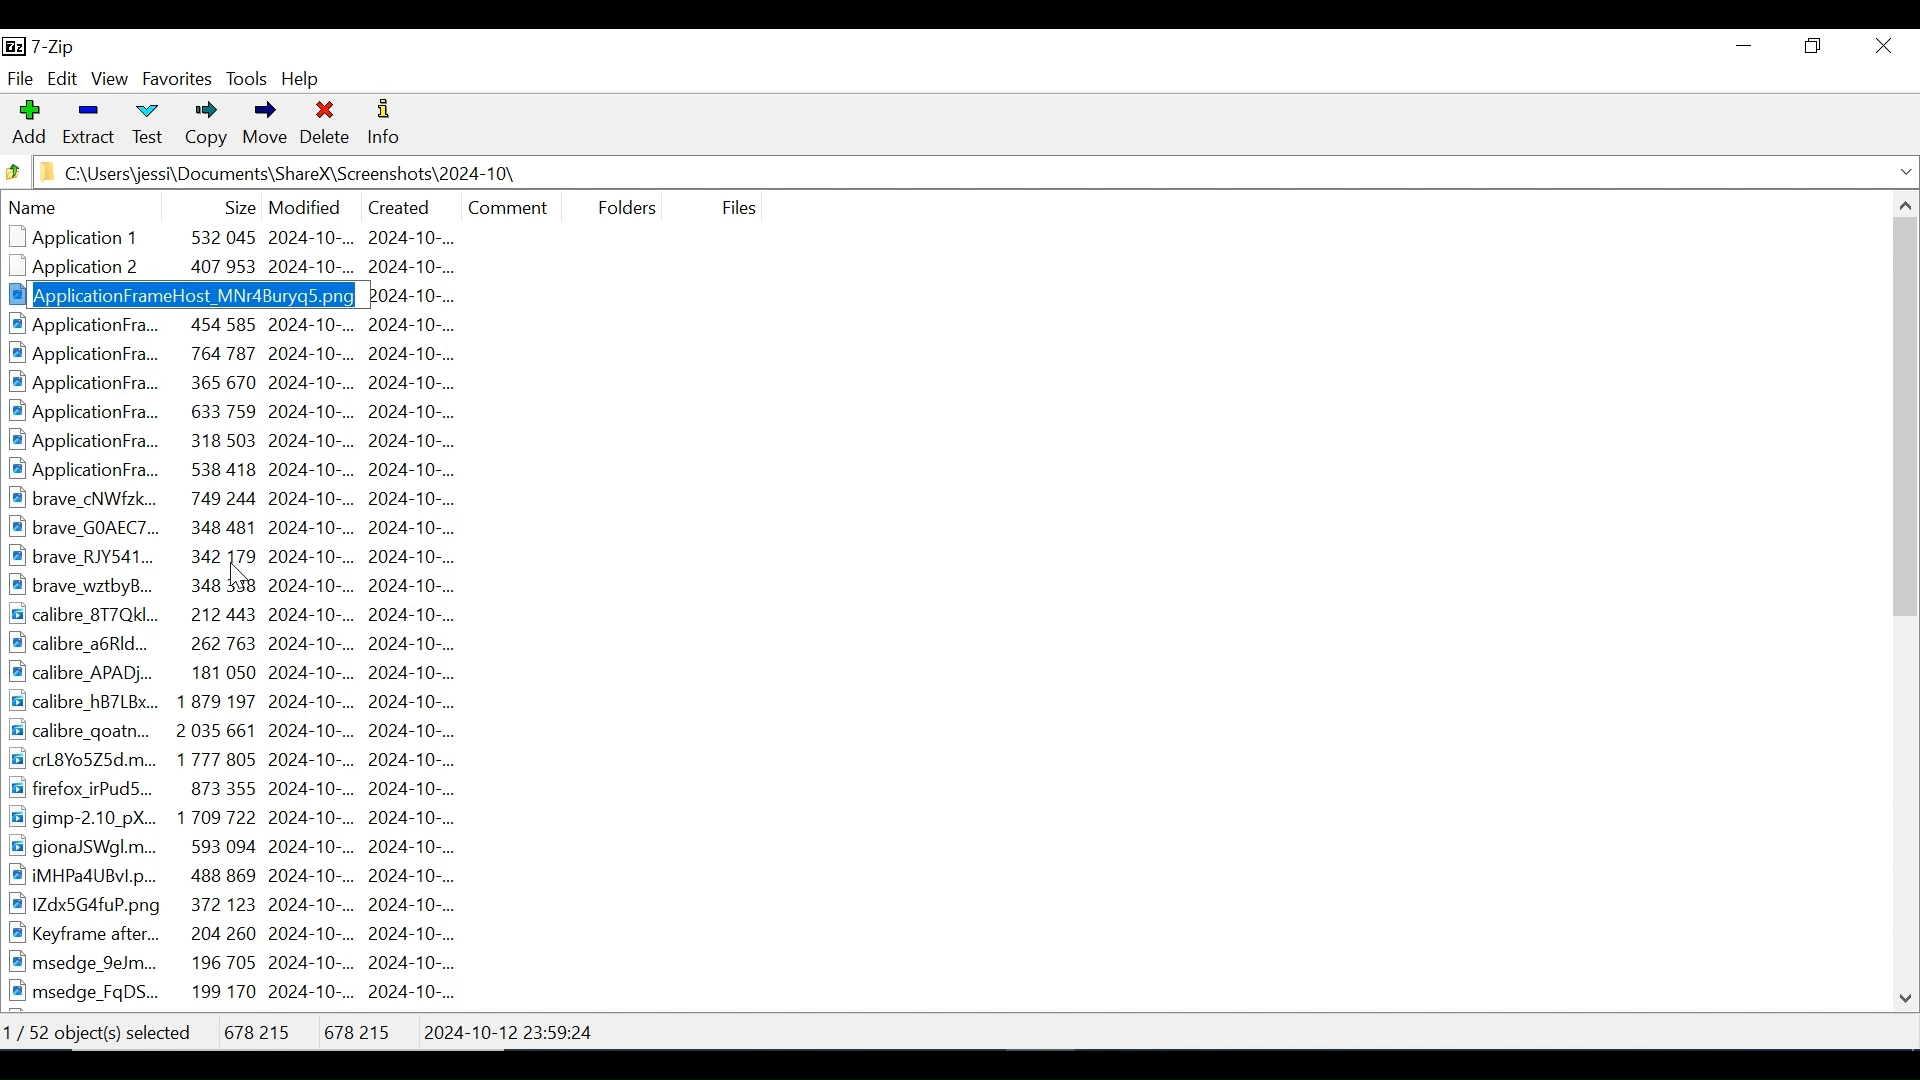 This screenshot has height=1080, width=1920. What do you see at coordinates (245, 382) in the screenshot?
I see `ApplicationFra.. 365 670 2024-10-.. 2024-10-...` at bounding box center [245, 382].